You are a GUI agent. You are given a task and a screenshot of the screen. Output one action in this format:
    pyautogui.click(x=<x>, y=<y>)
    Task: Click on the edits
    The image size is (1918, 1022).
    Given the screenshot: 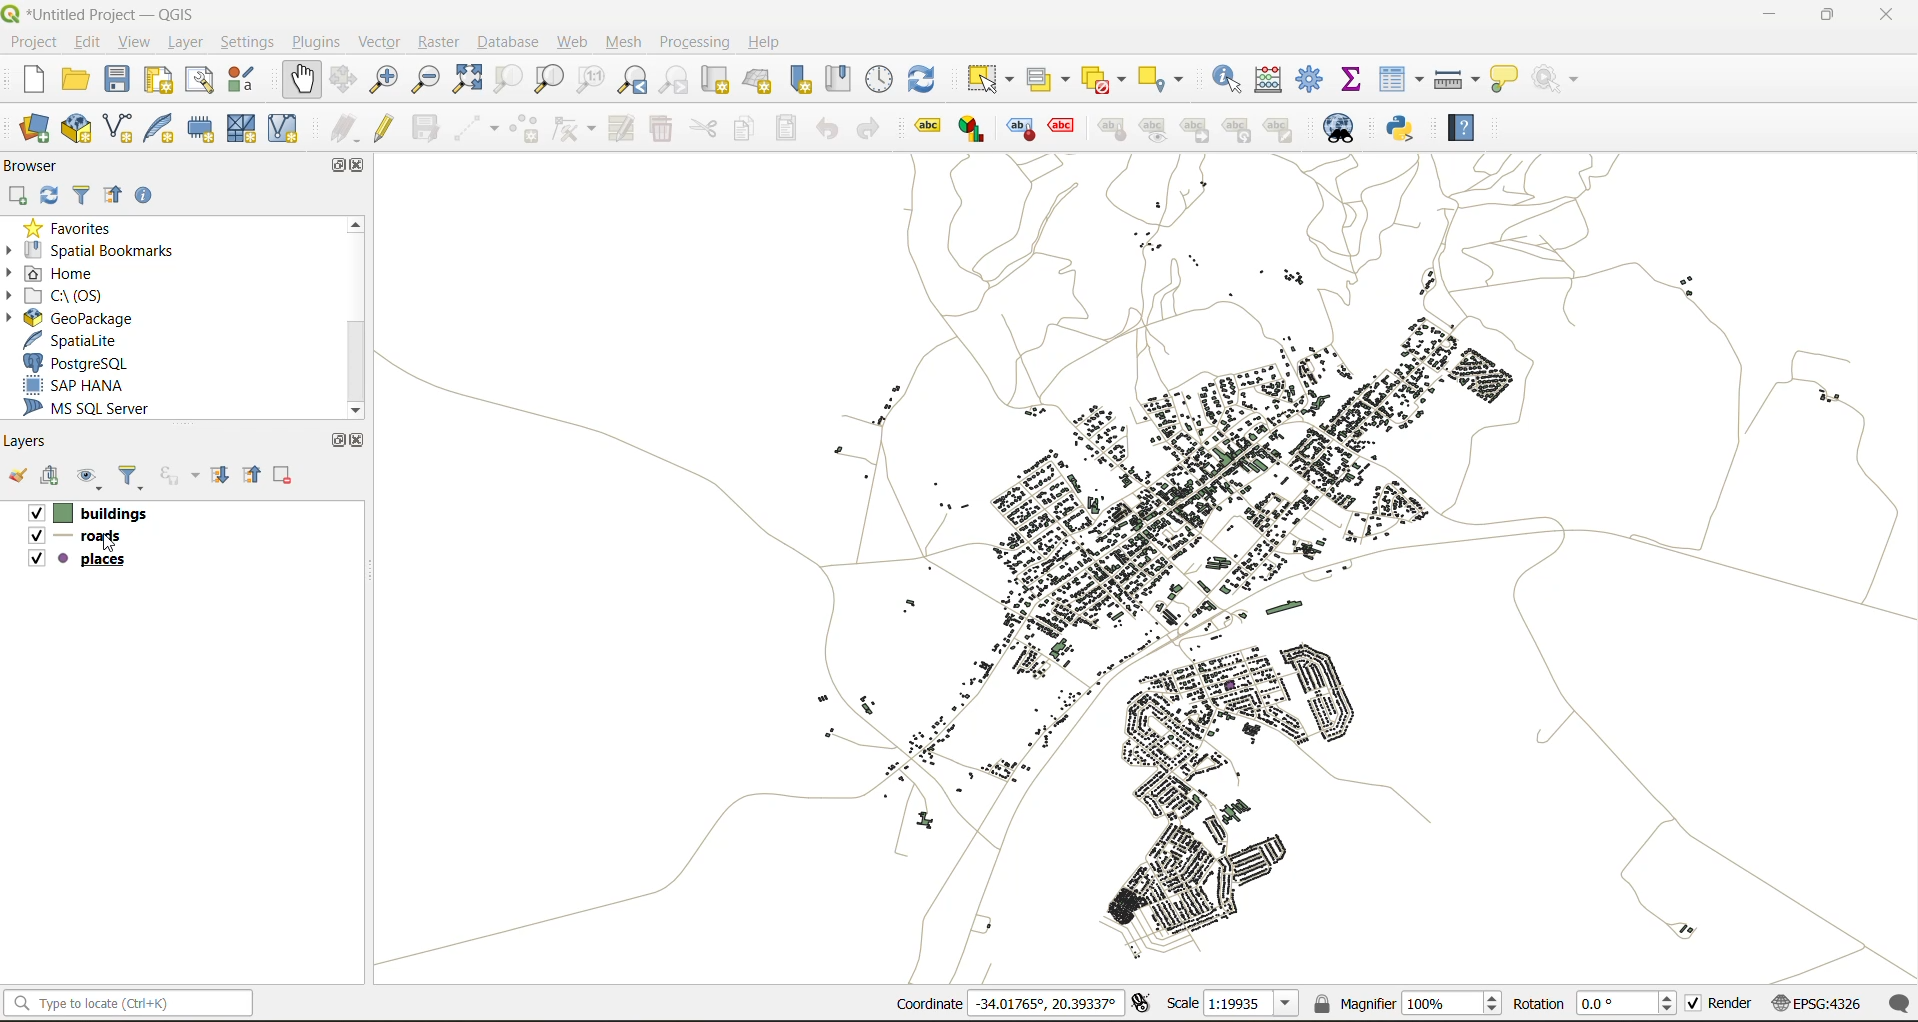 What is the action you would take?
    pyautogui.click(x=341, y=130)
    